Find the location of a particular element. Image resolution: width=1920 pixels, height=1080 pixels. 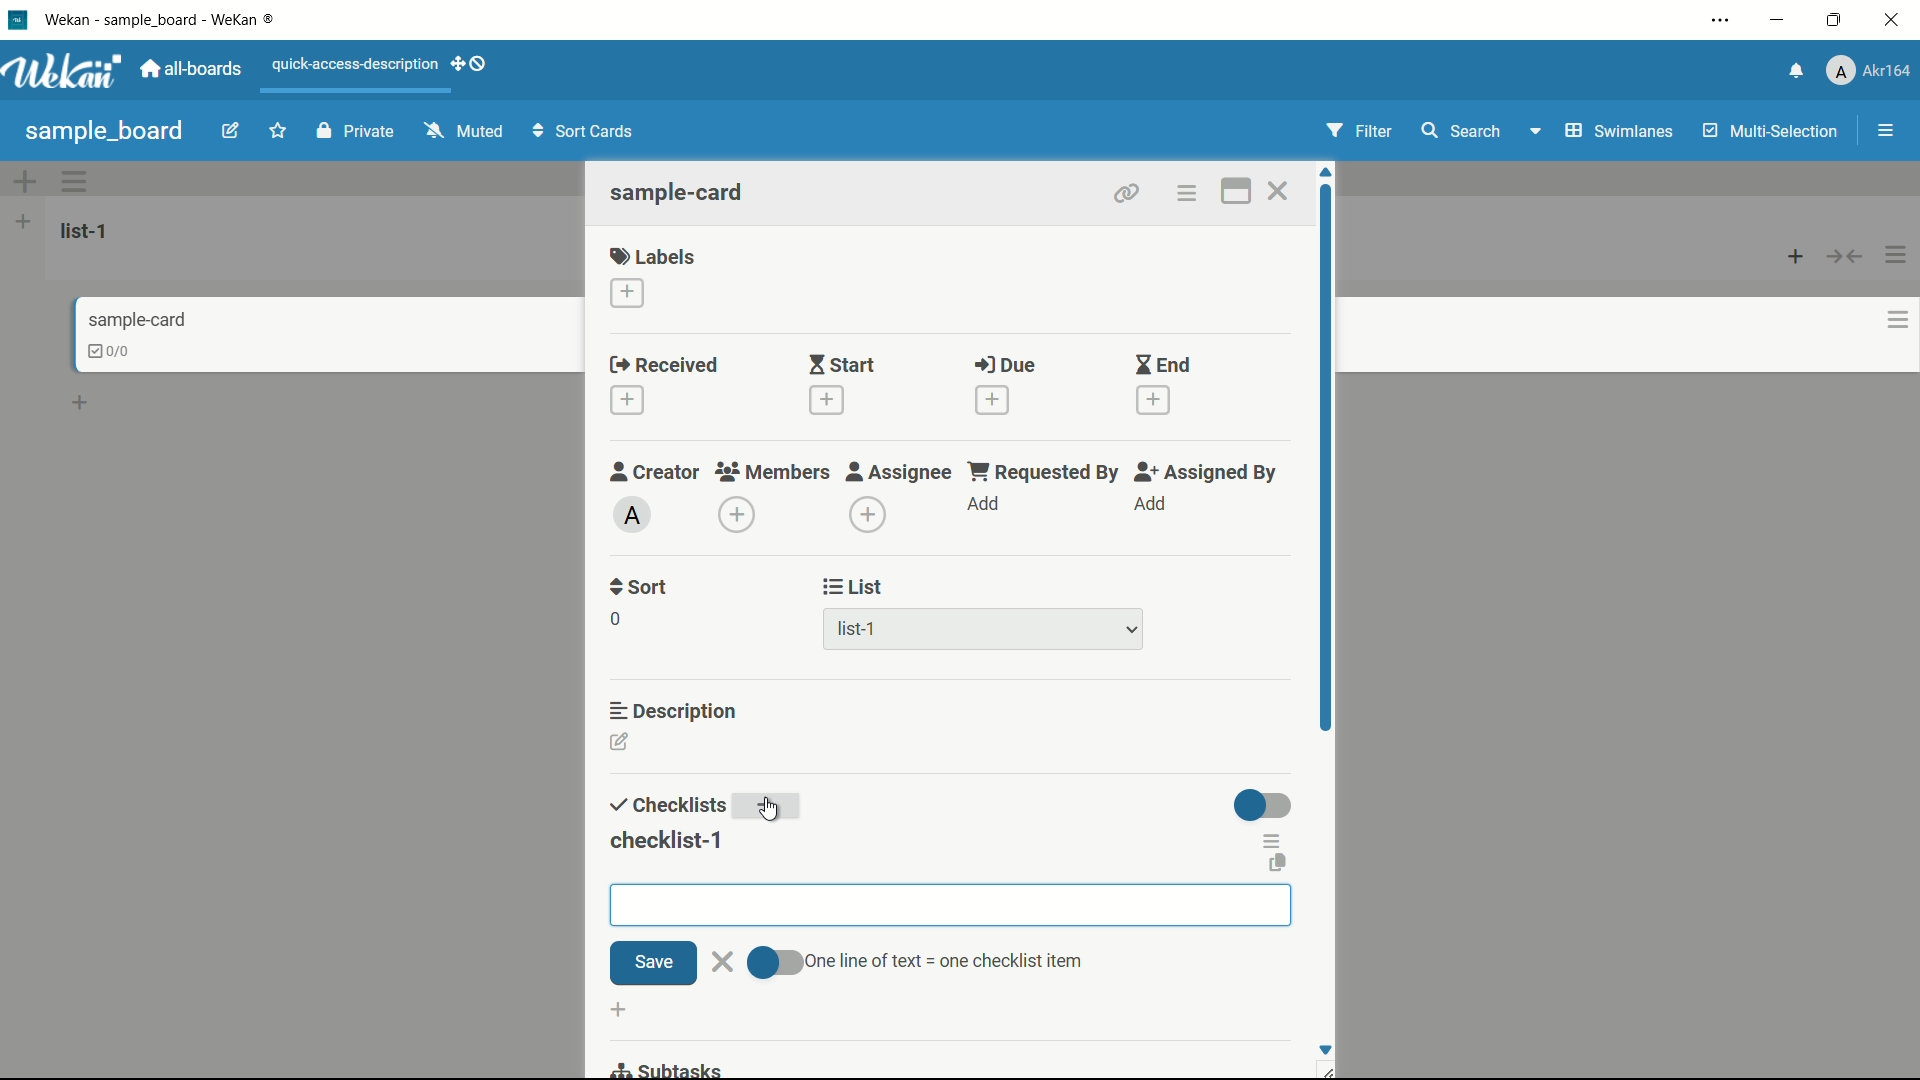

all boards is located at coordinates (193, 69).